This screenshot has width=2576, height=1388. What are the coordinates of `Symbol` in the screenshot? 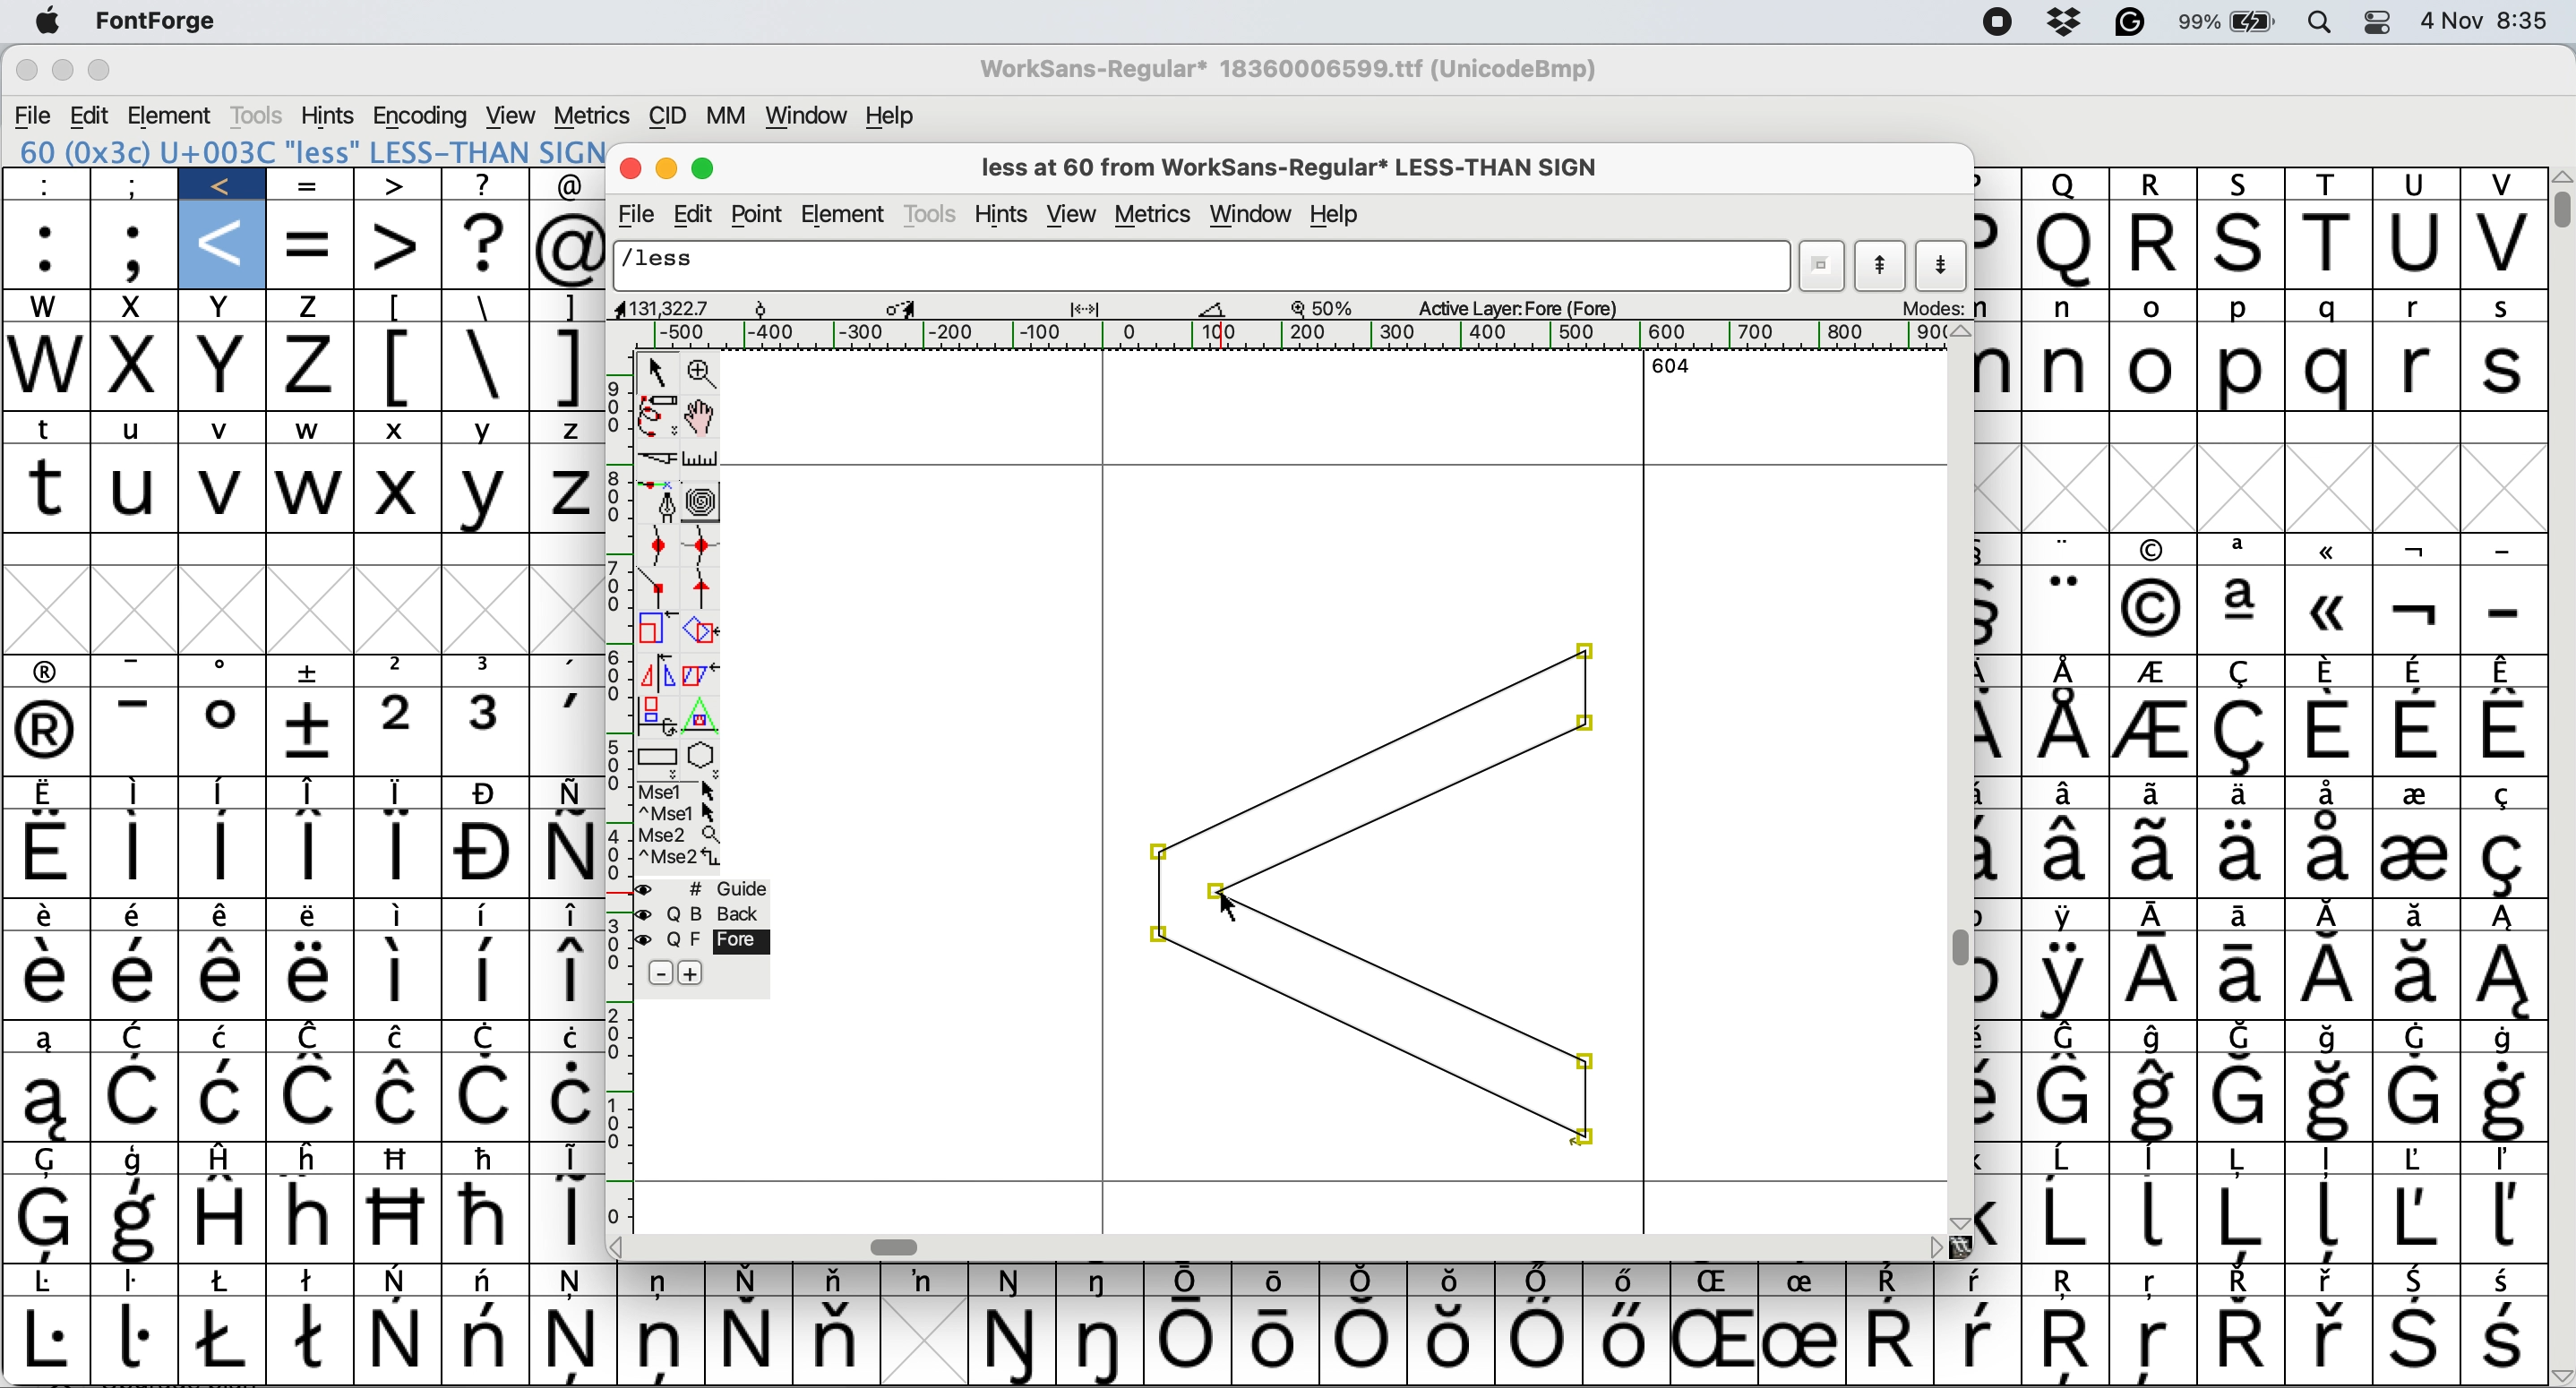 It's located at (493, 1037).